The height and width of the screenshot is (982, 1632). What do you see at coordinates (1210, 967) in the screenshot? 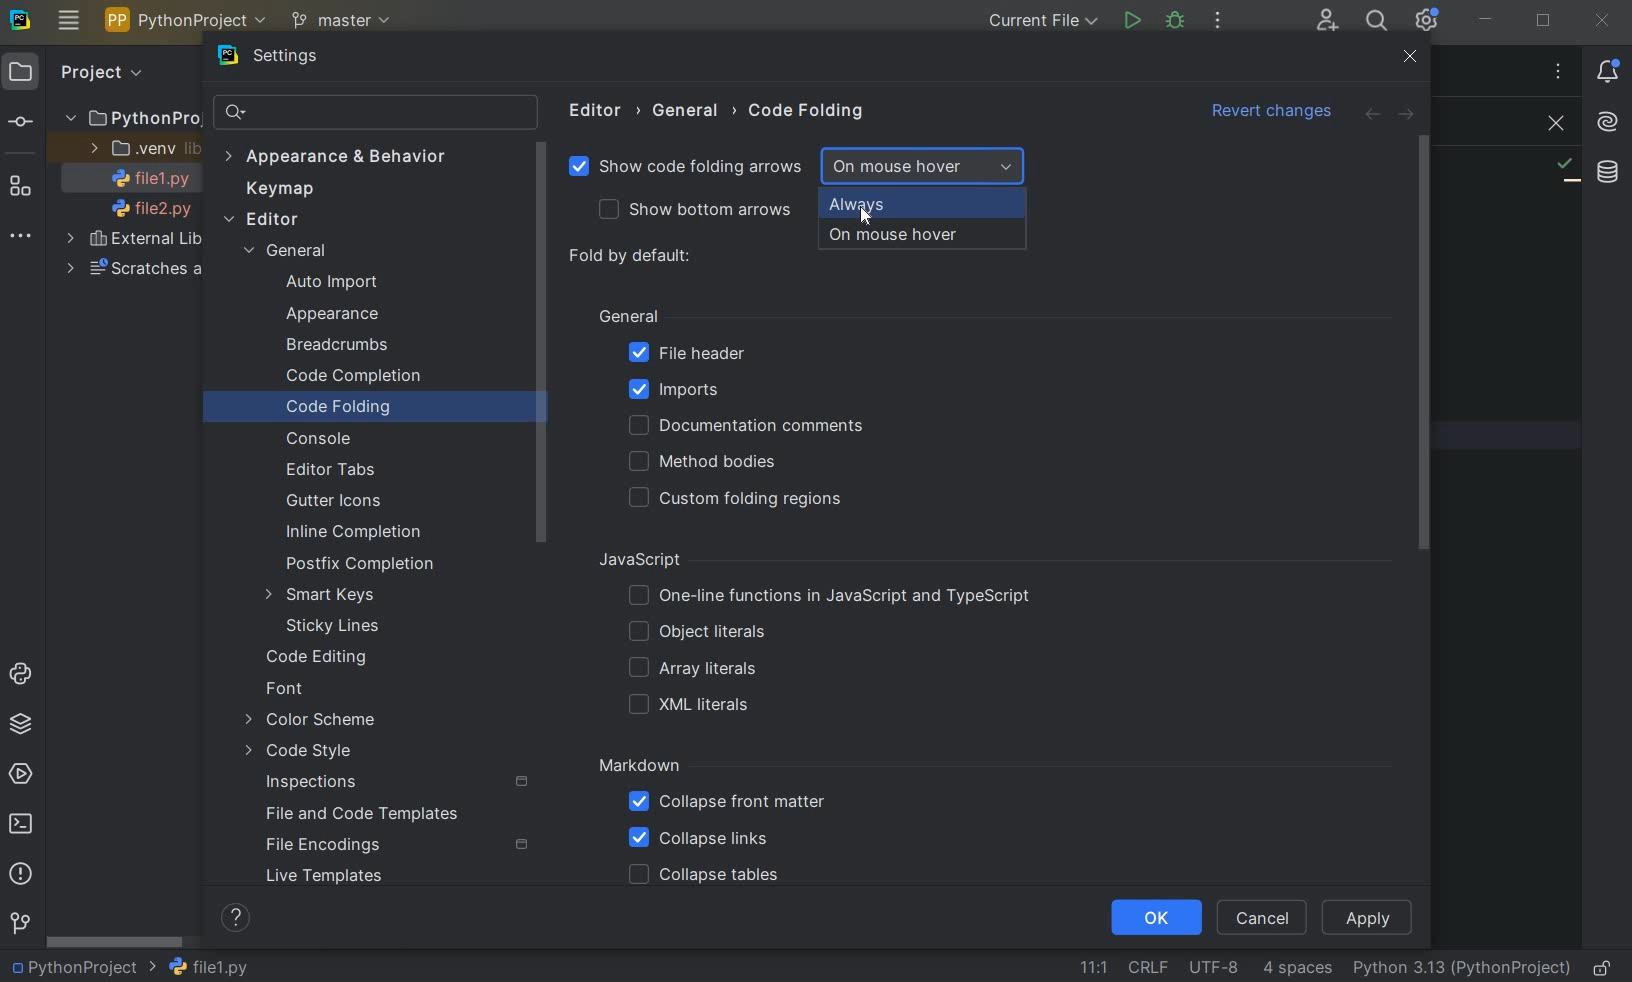
I see `FILE ENCODING` at bounding box center [1210, 967].